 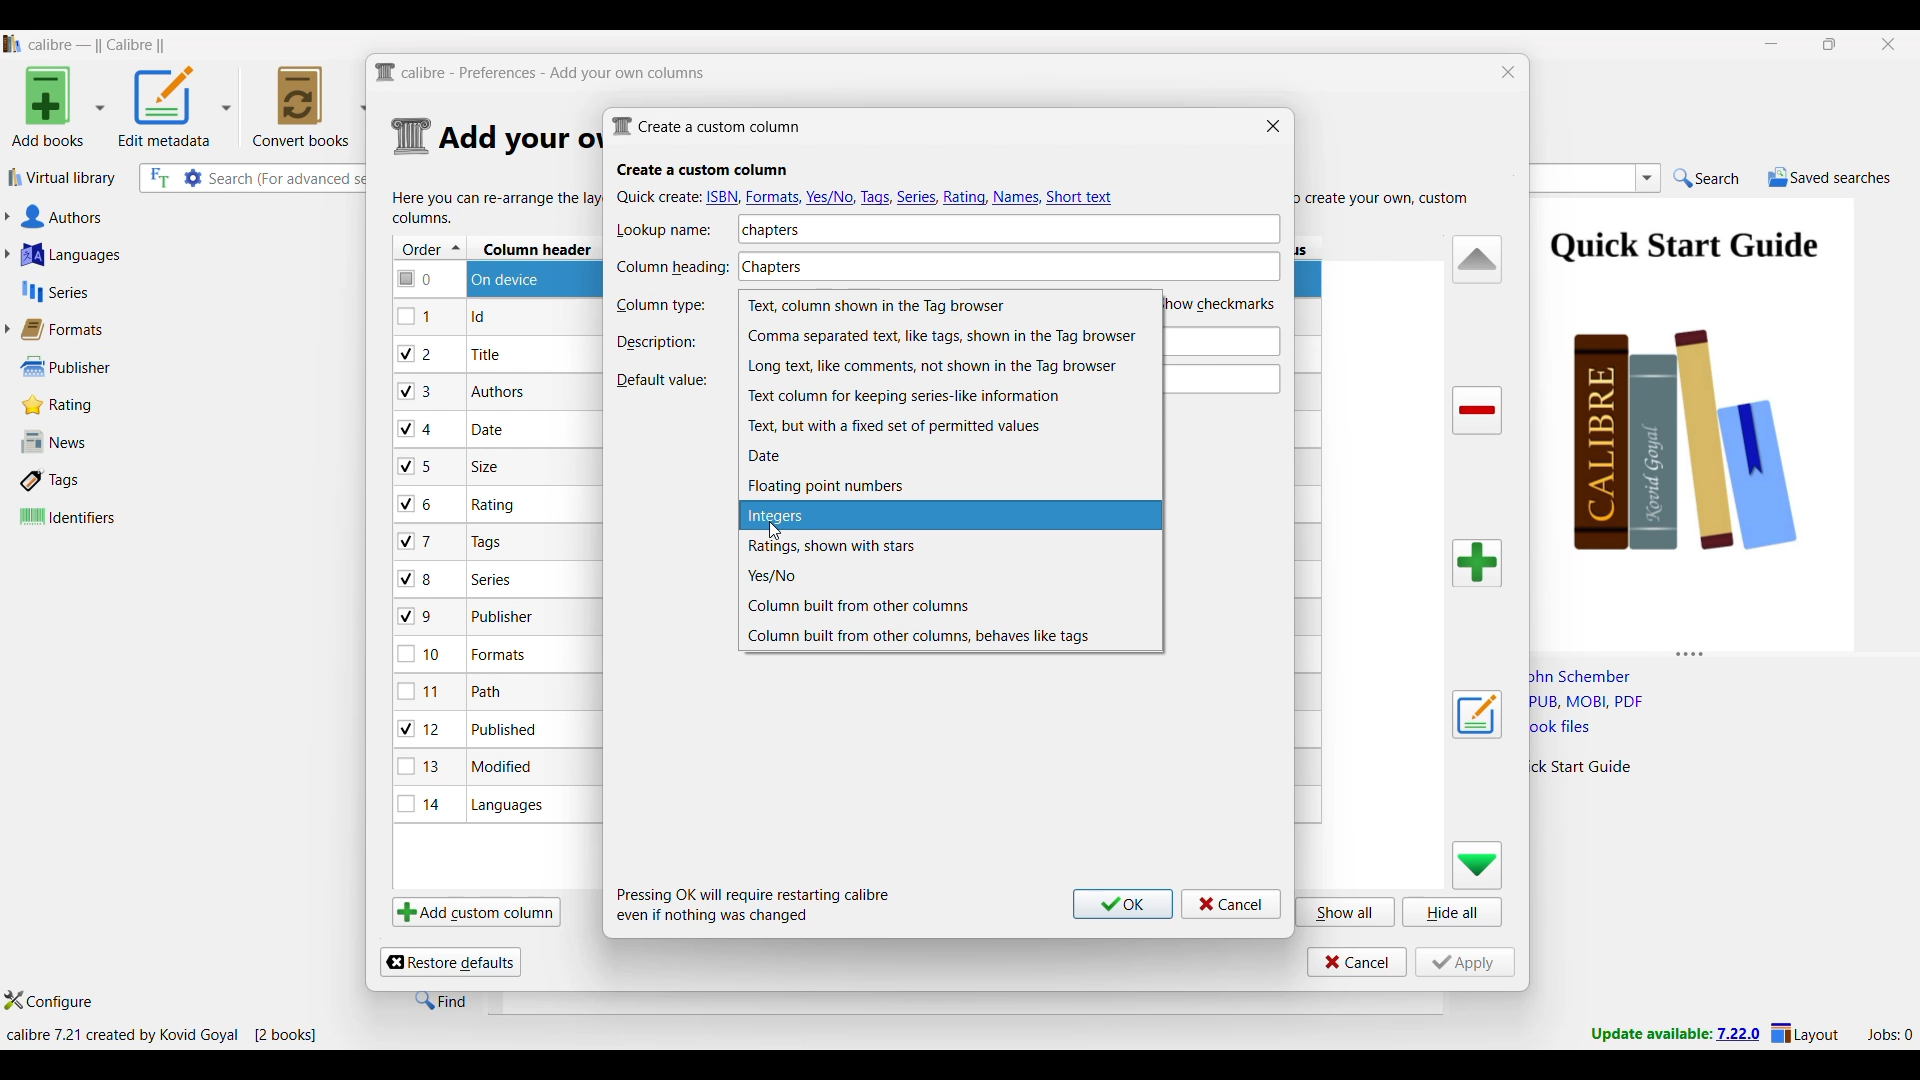 I want to click on Show all, so click(x=1346, y=911).